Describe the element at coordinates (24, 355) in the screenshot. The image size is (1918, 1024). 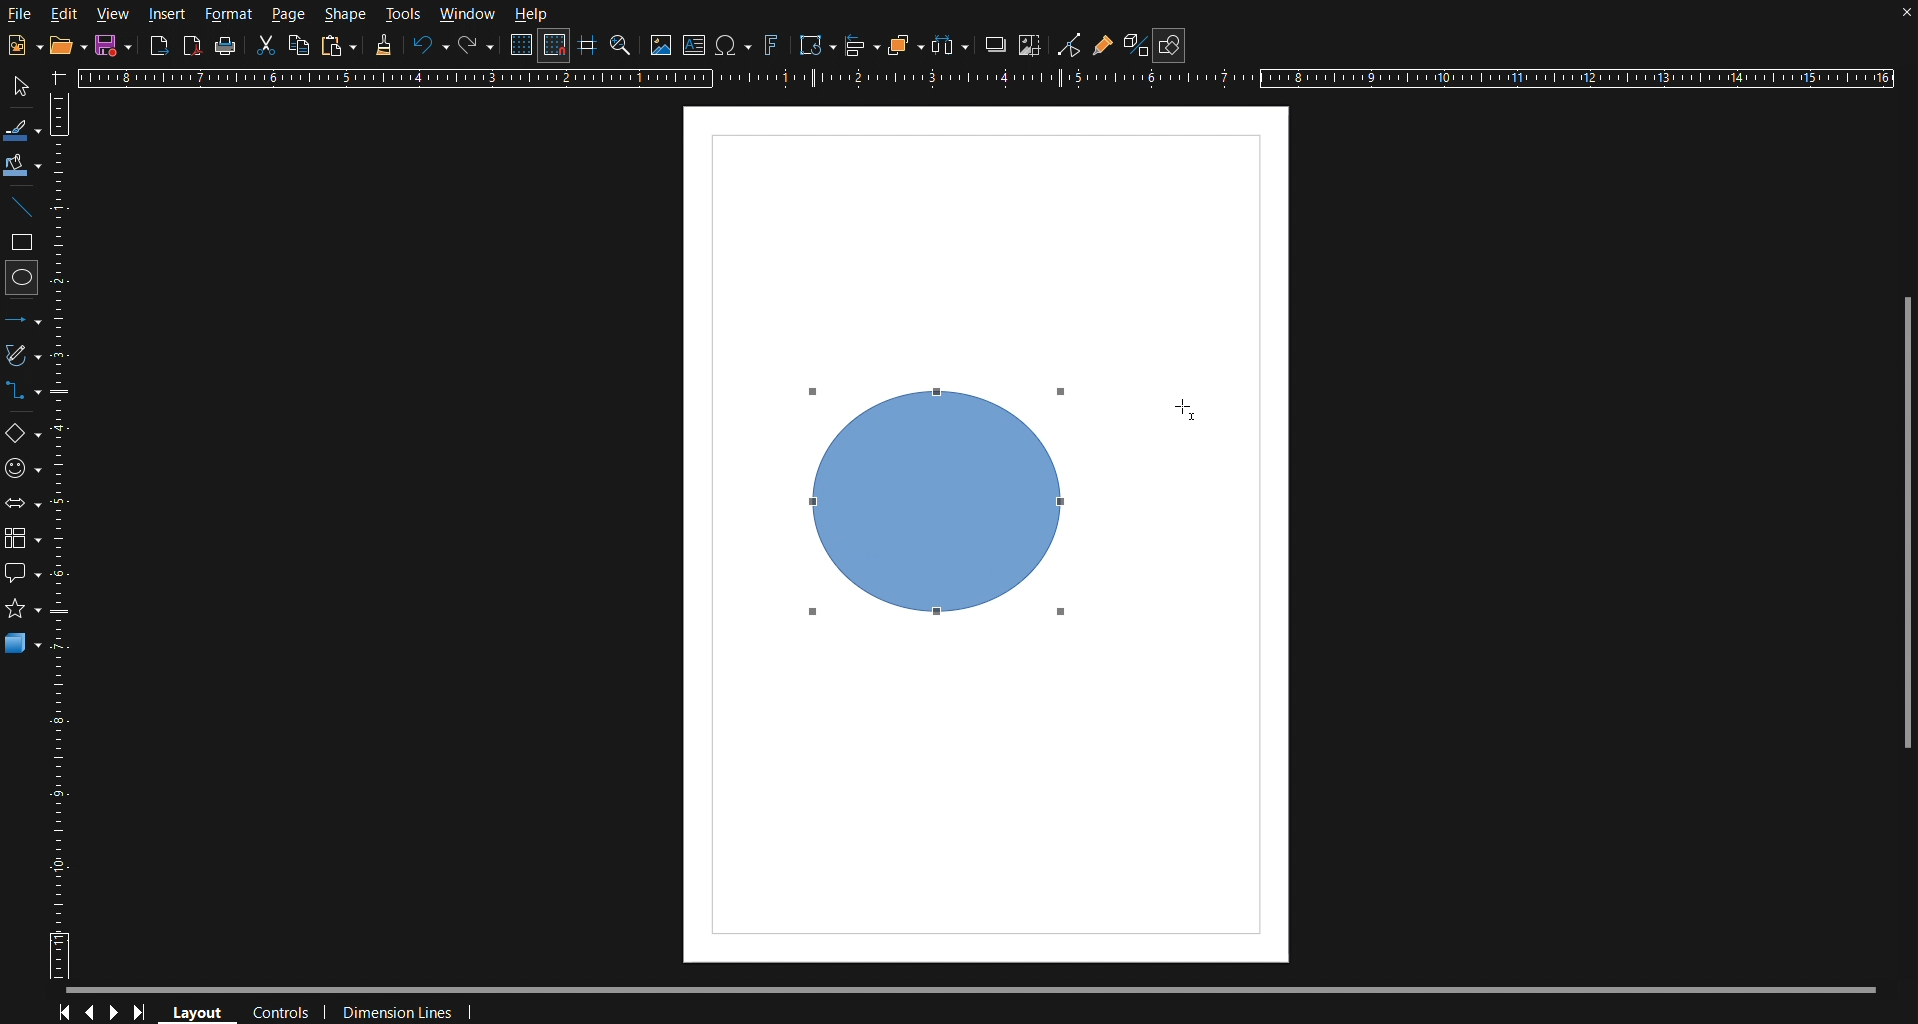
I see `Vectors` at that location.